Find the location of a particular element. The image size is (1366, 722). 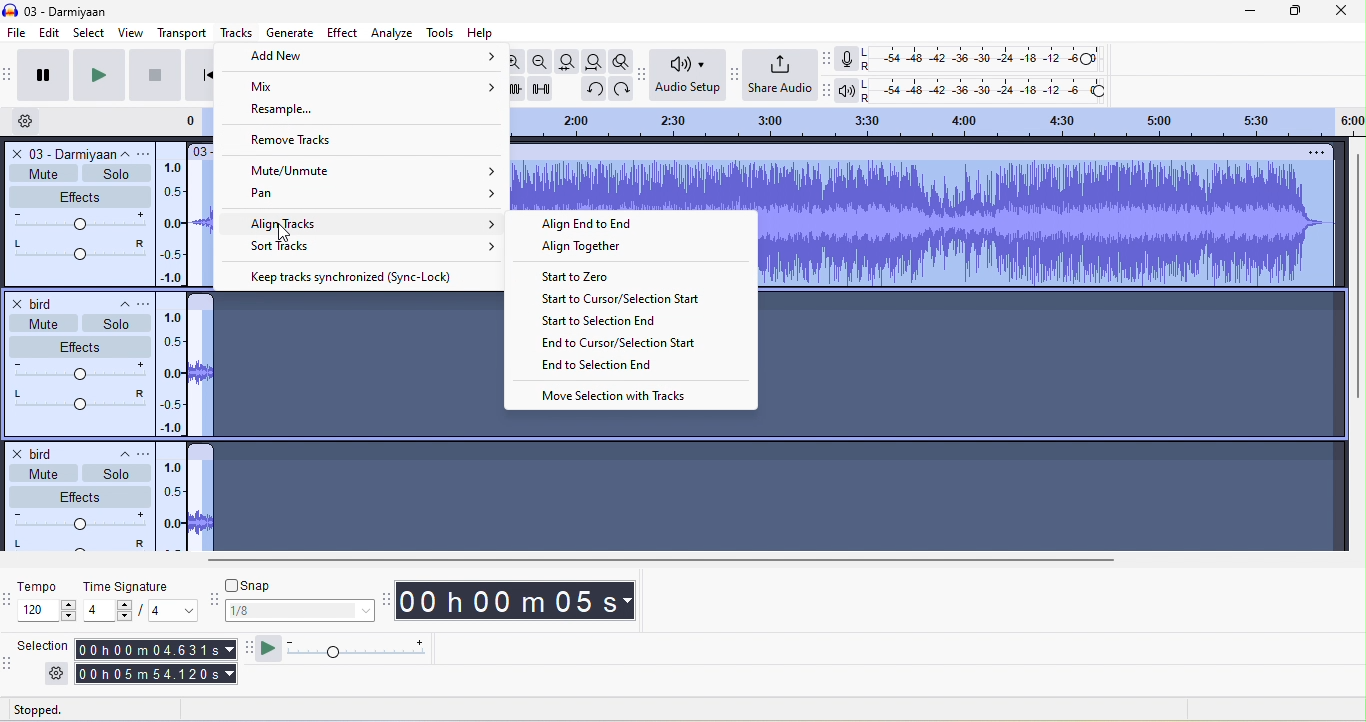

time signature is located at coordinates (133, 585).